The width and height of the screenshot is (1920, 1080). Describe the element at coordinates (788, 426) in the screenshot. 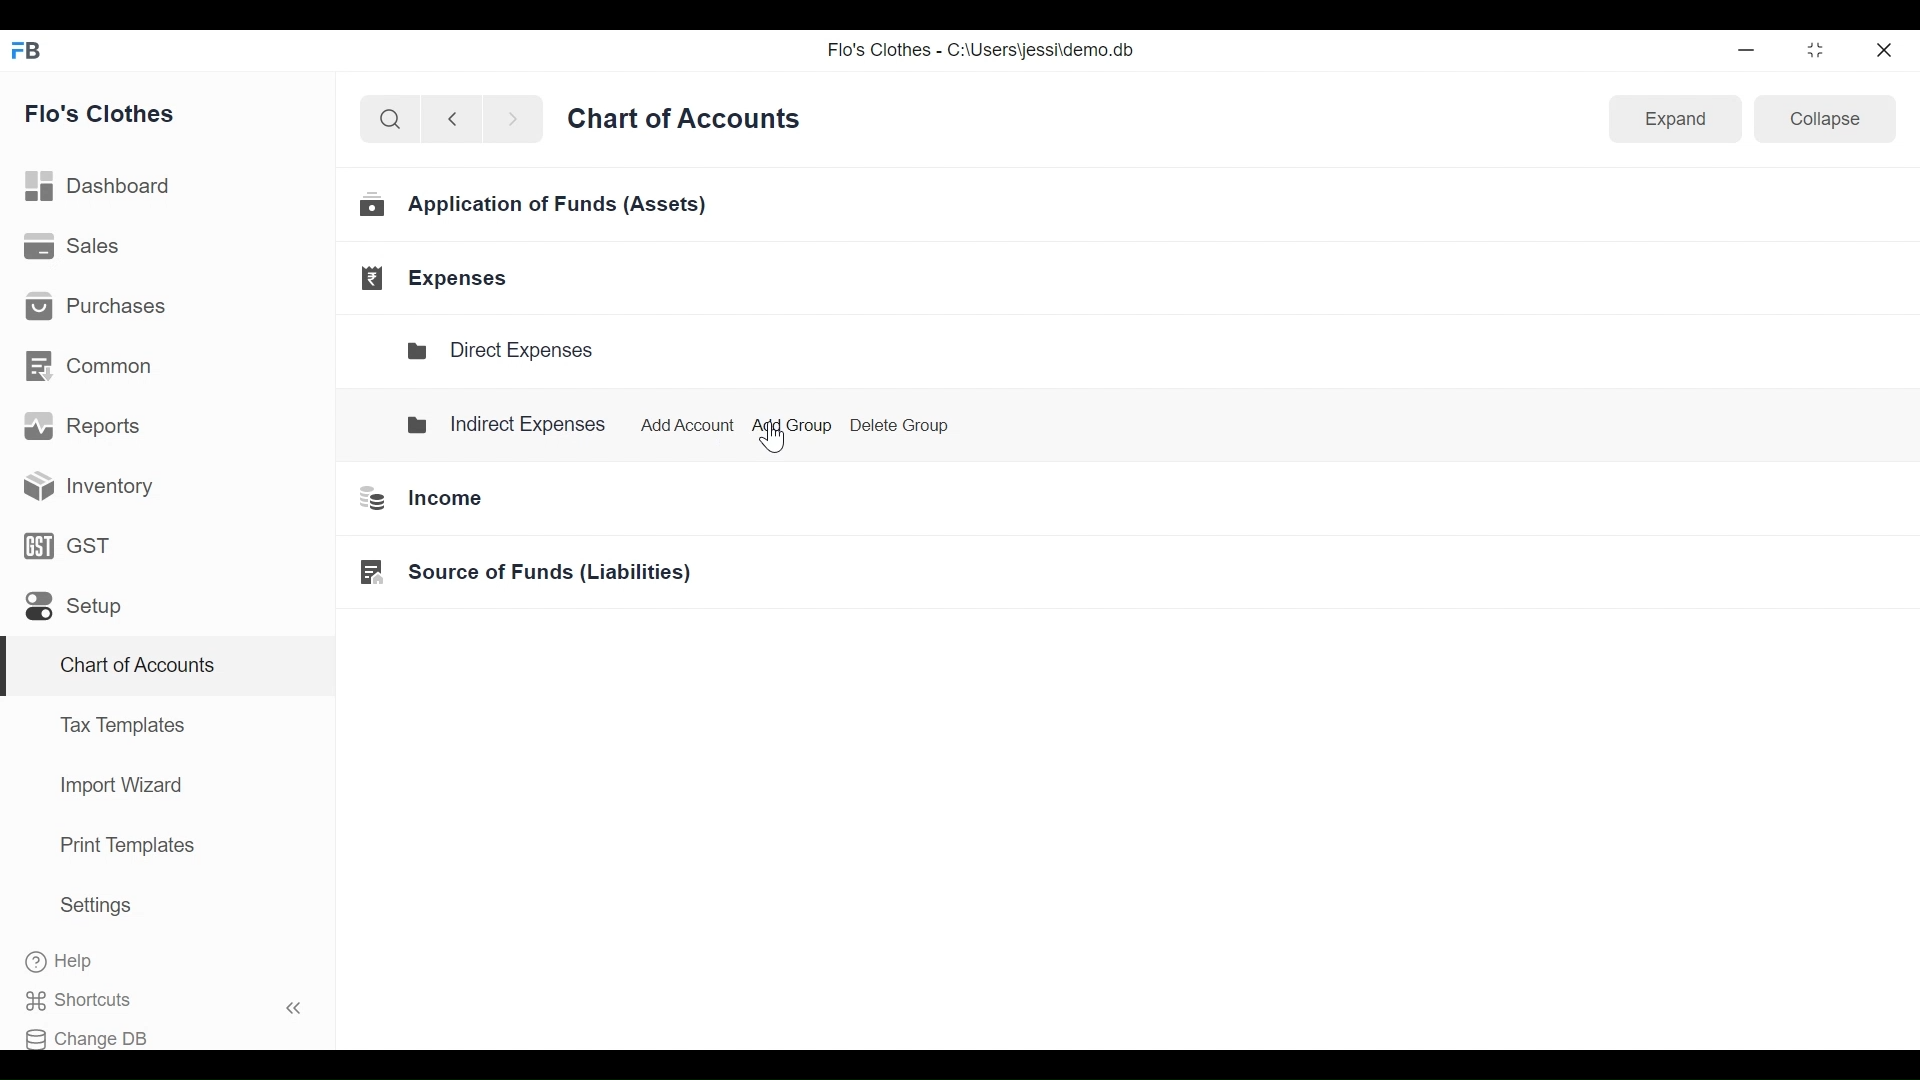

I see `Add Group` at that location.